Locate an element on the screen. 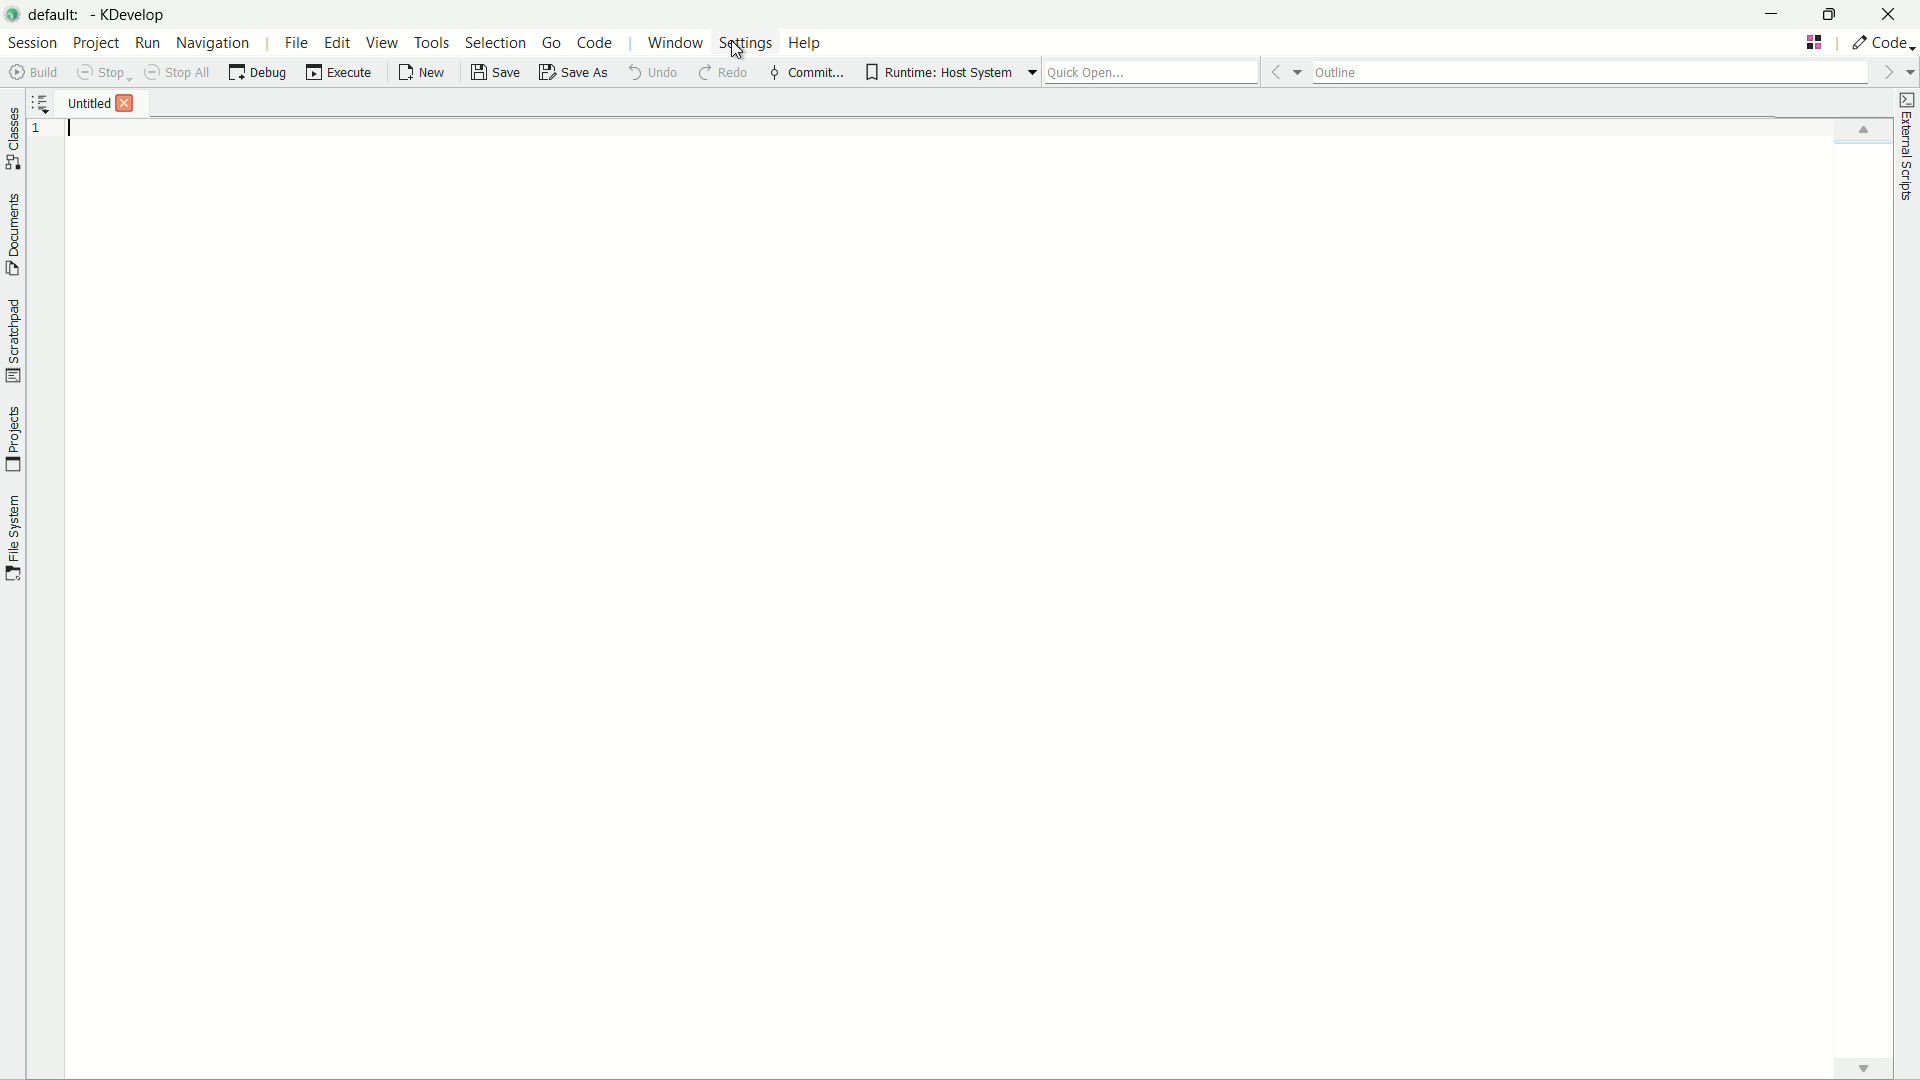 This screenshot has height=1080, width=1920. default is located at coordinates (58, 15).